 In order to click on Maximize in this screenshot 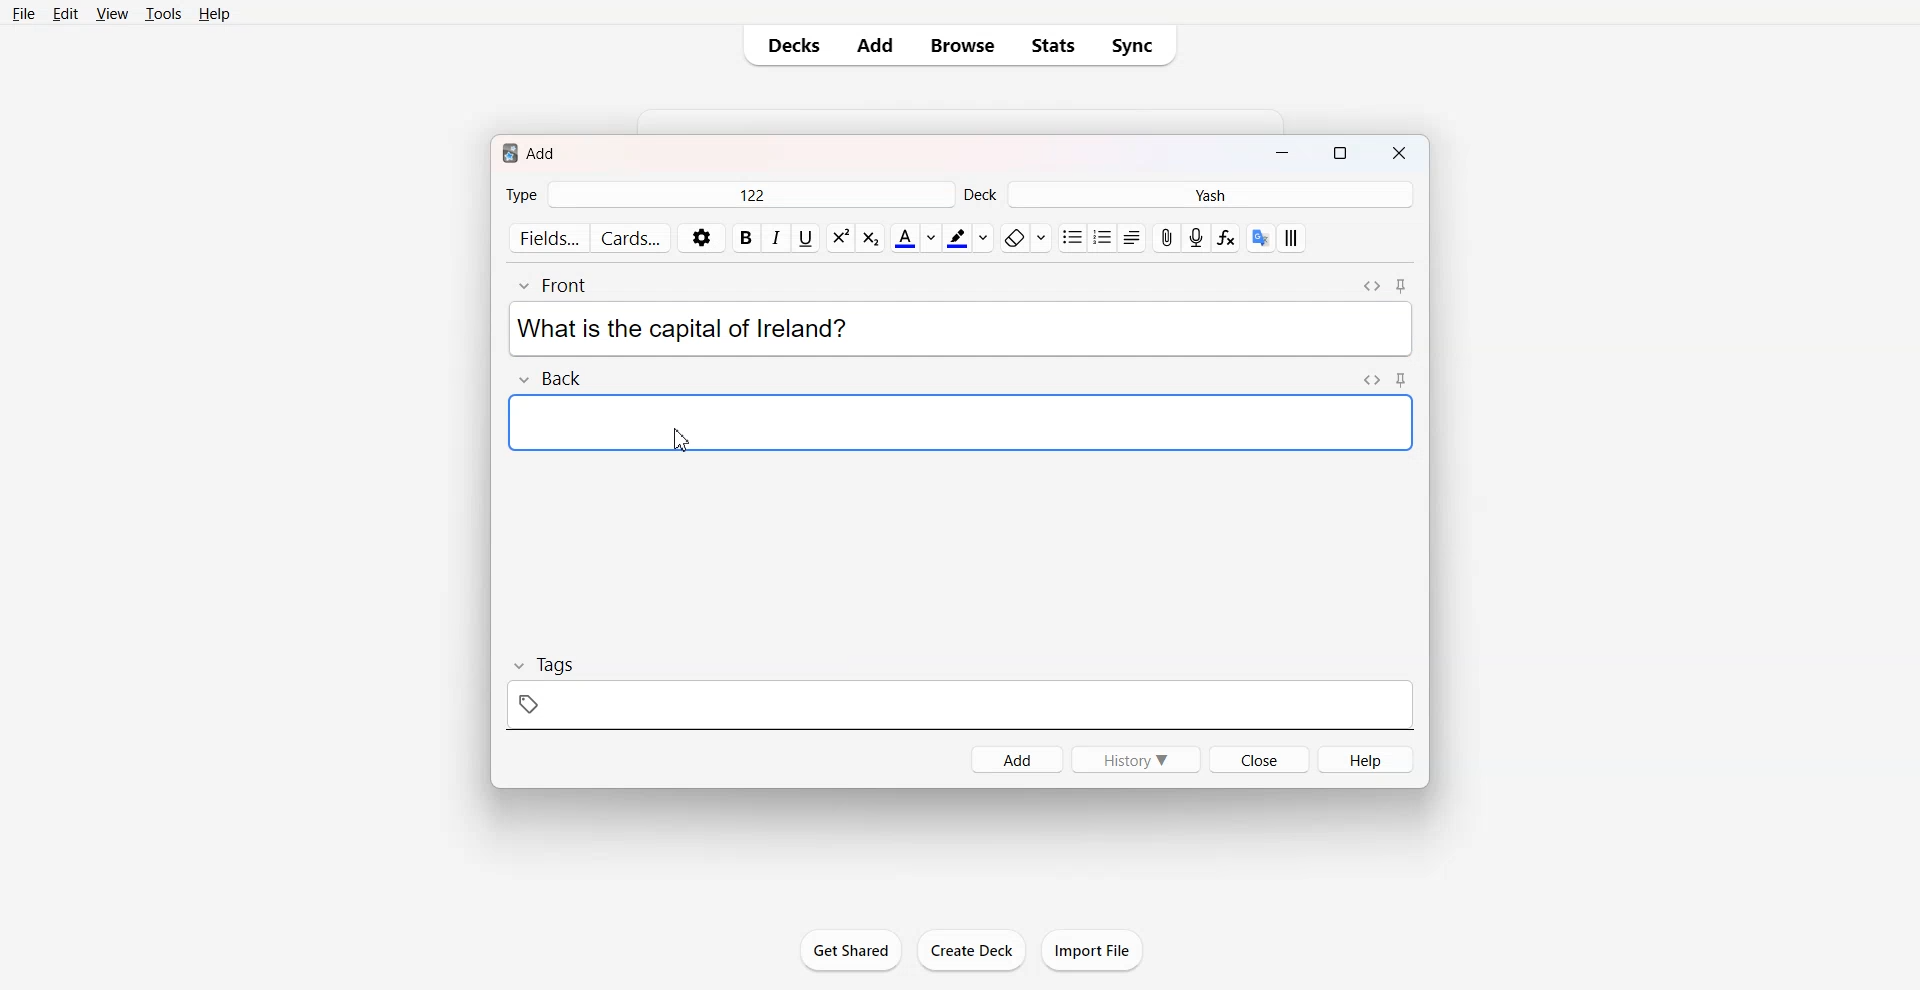, I will do `click(1344, 155)`.